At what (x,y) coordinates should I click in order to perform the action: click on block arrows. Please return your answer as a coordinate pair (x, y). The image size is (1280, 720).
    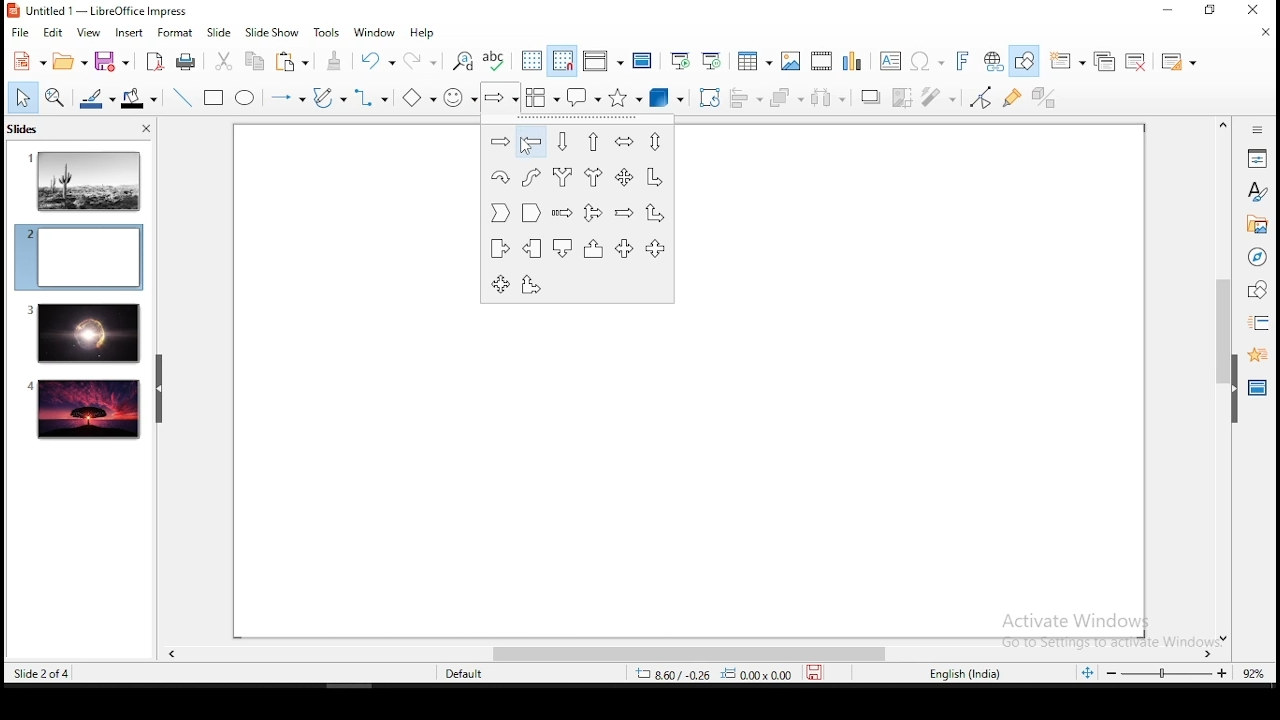
    Looking at the image, I should click on (502, 97).